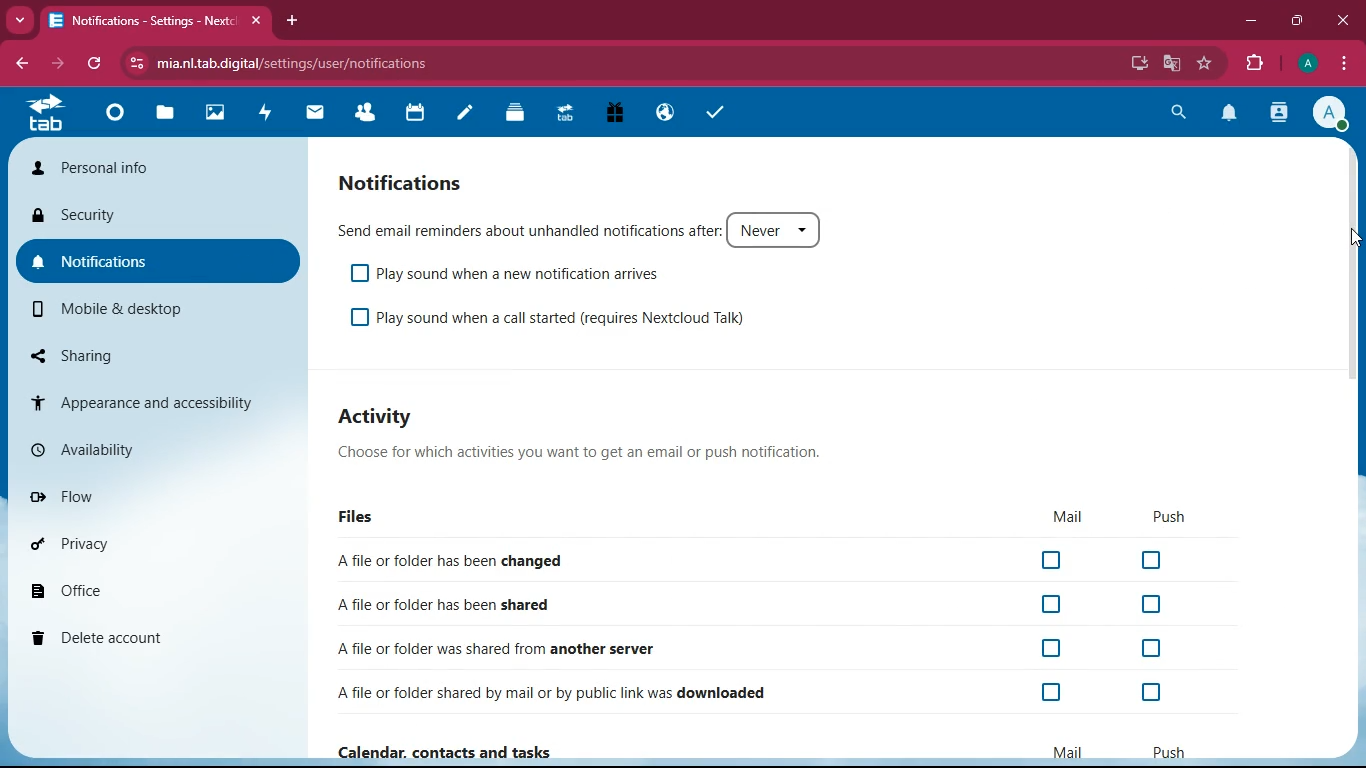  I want to click on close, so click(255, 22).